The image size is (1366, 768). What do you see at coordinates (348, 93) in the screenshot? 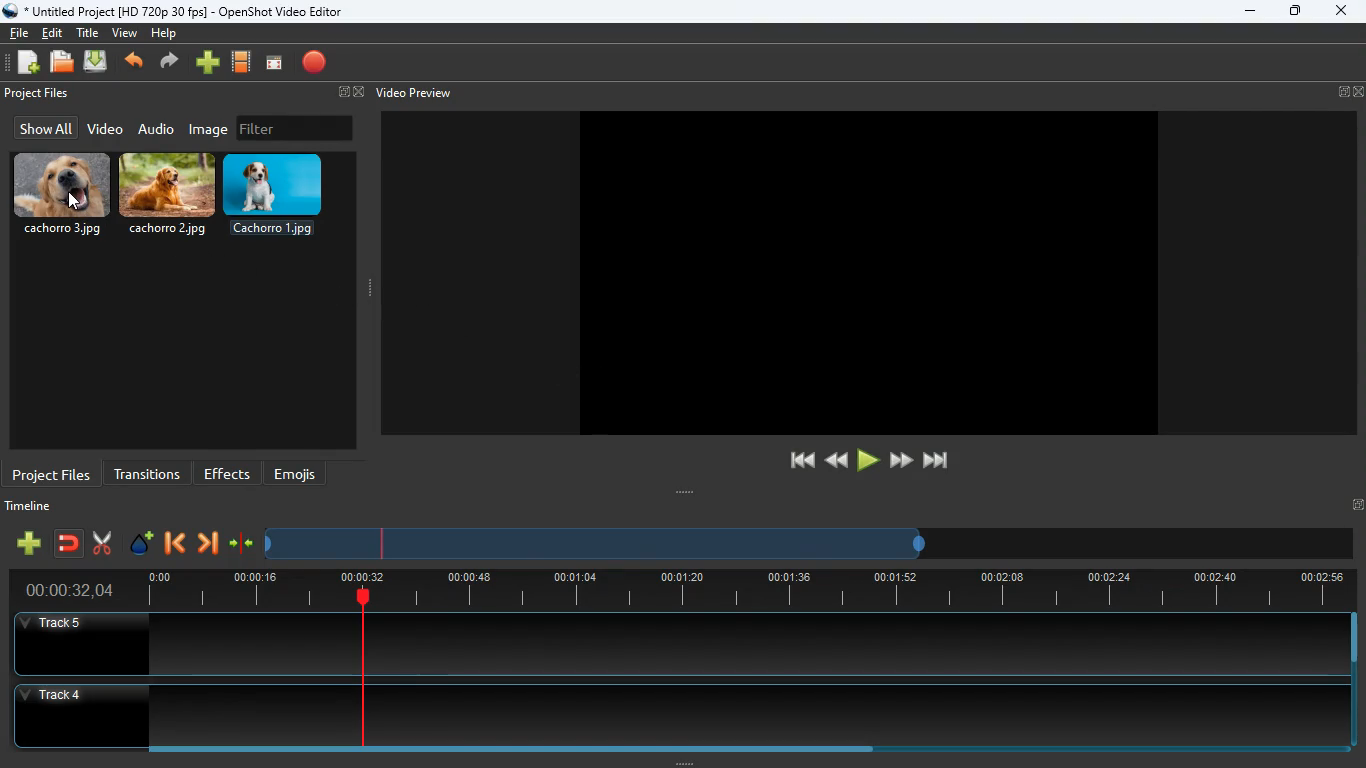
I see `fullscreen` at bounding box center [348, 93].